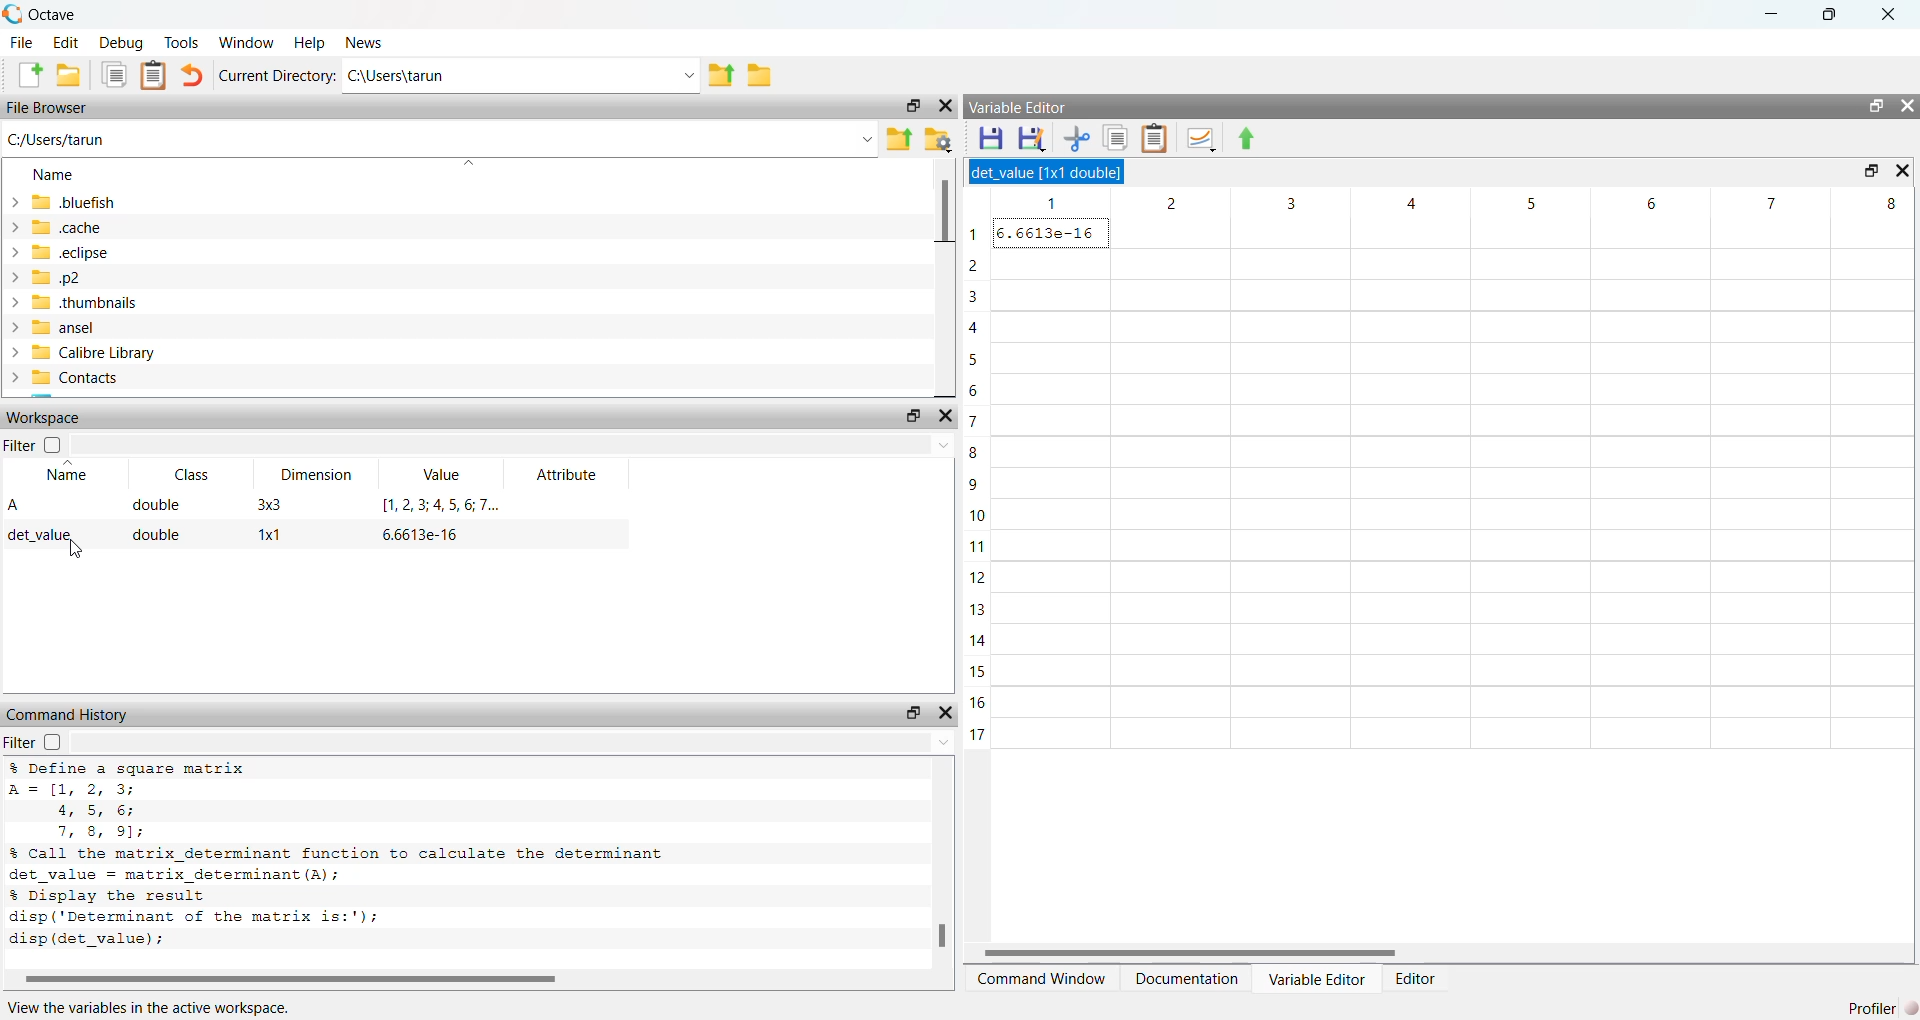 This screenshot has height=1020, width=1920. What do you see at coordinates (44, 535) in the screenshot?
I see `det_value` at bounding box center [44, 535].